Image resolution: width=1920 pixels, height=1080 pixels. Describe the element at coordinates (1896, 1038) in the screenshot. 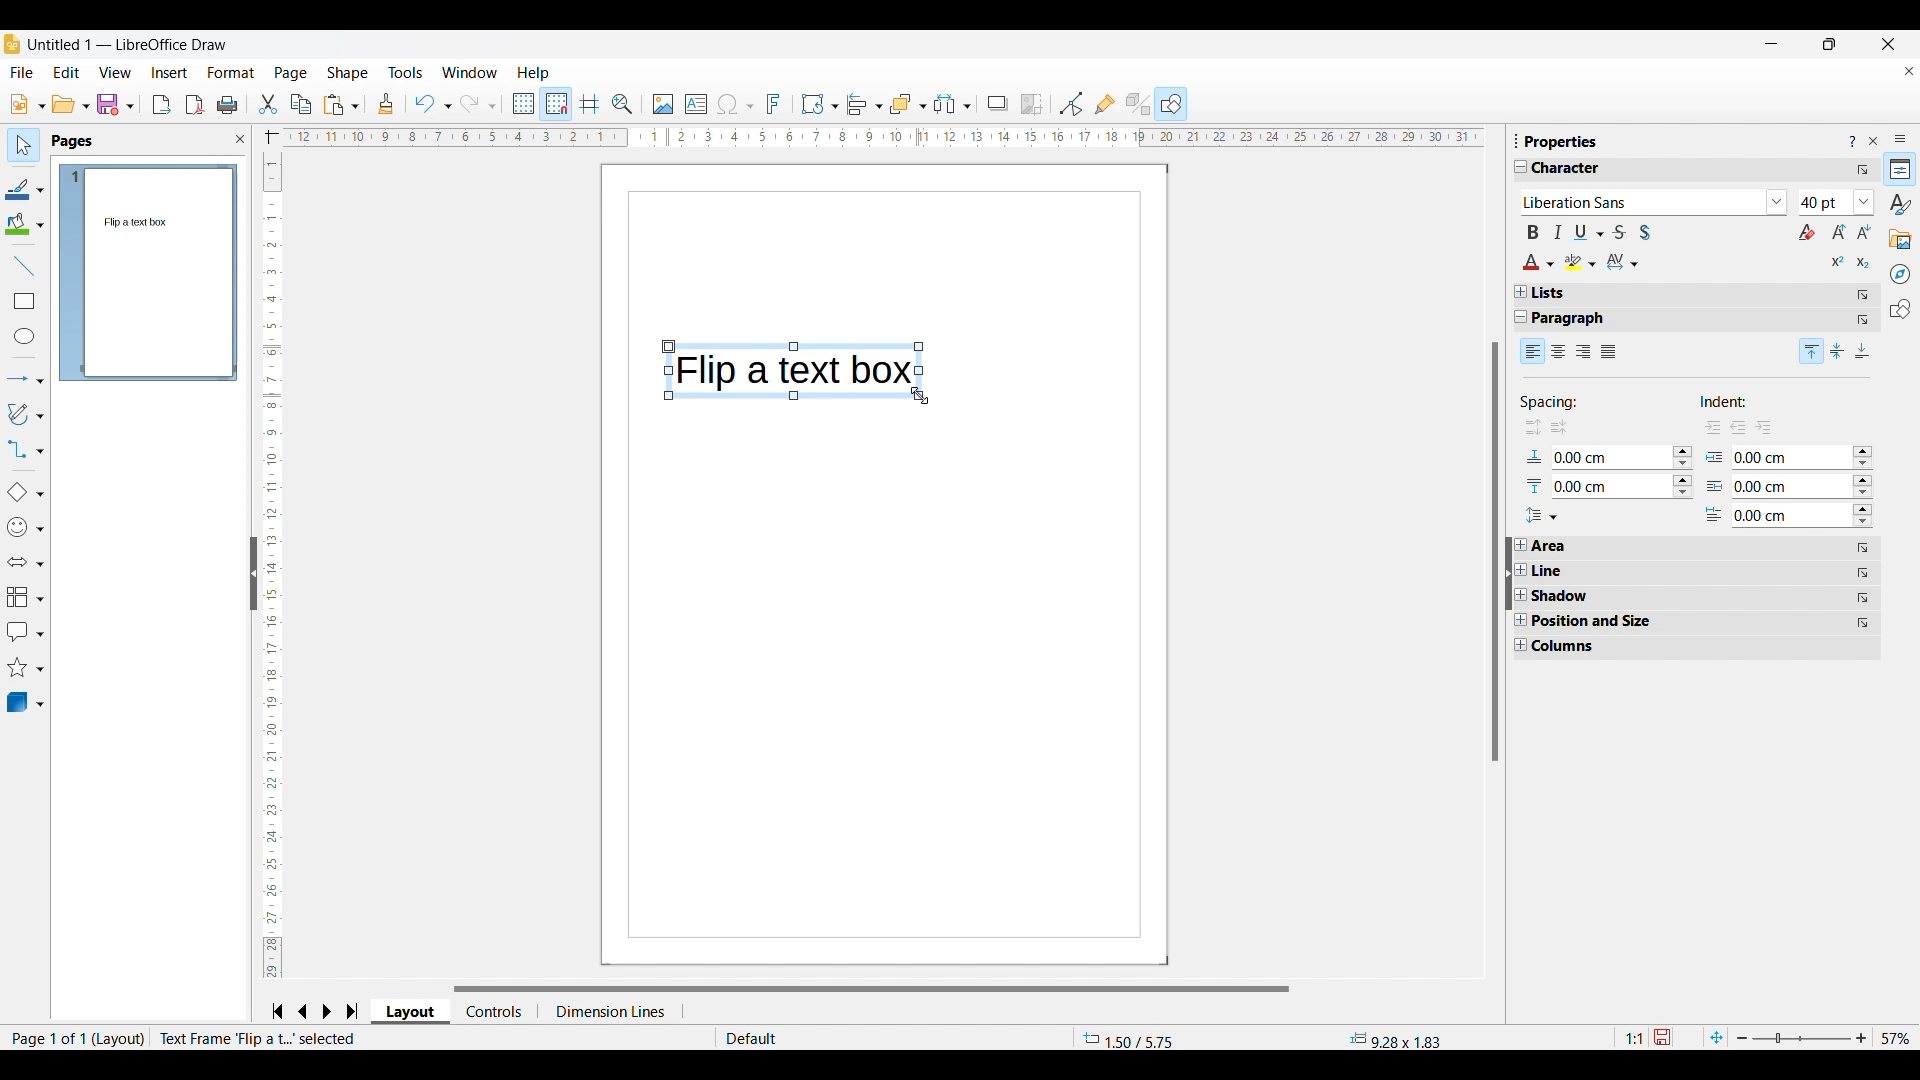

I see `57%` at that location.